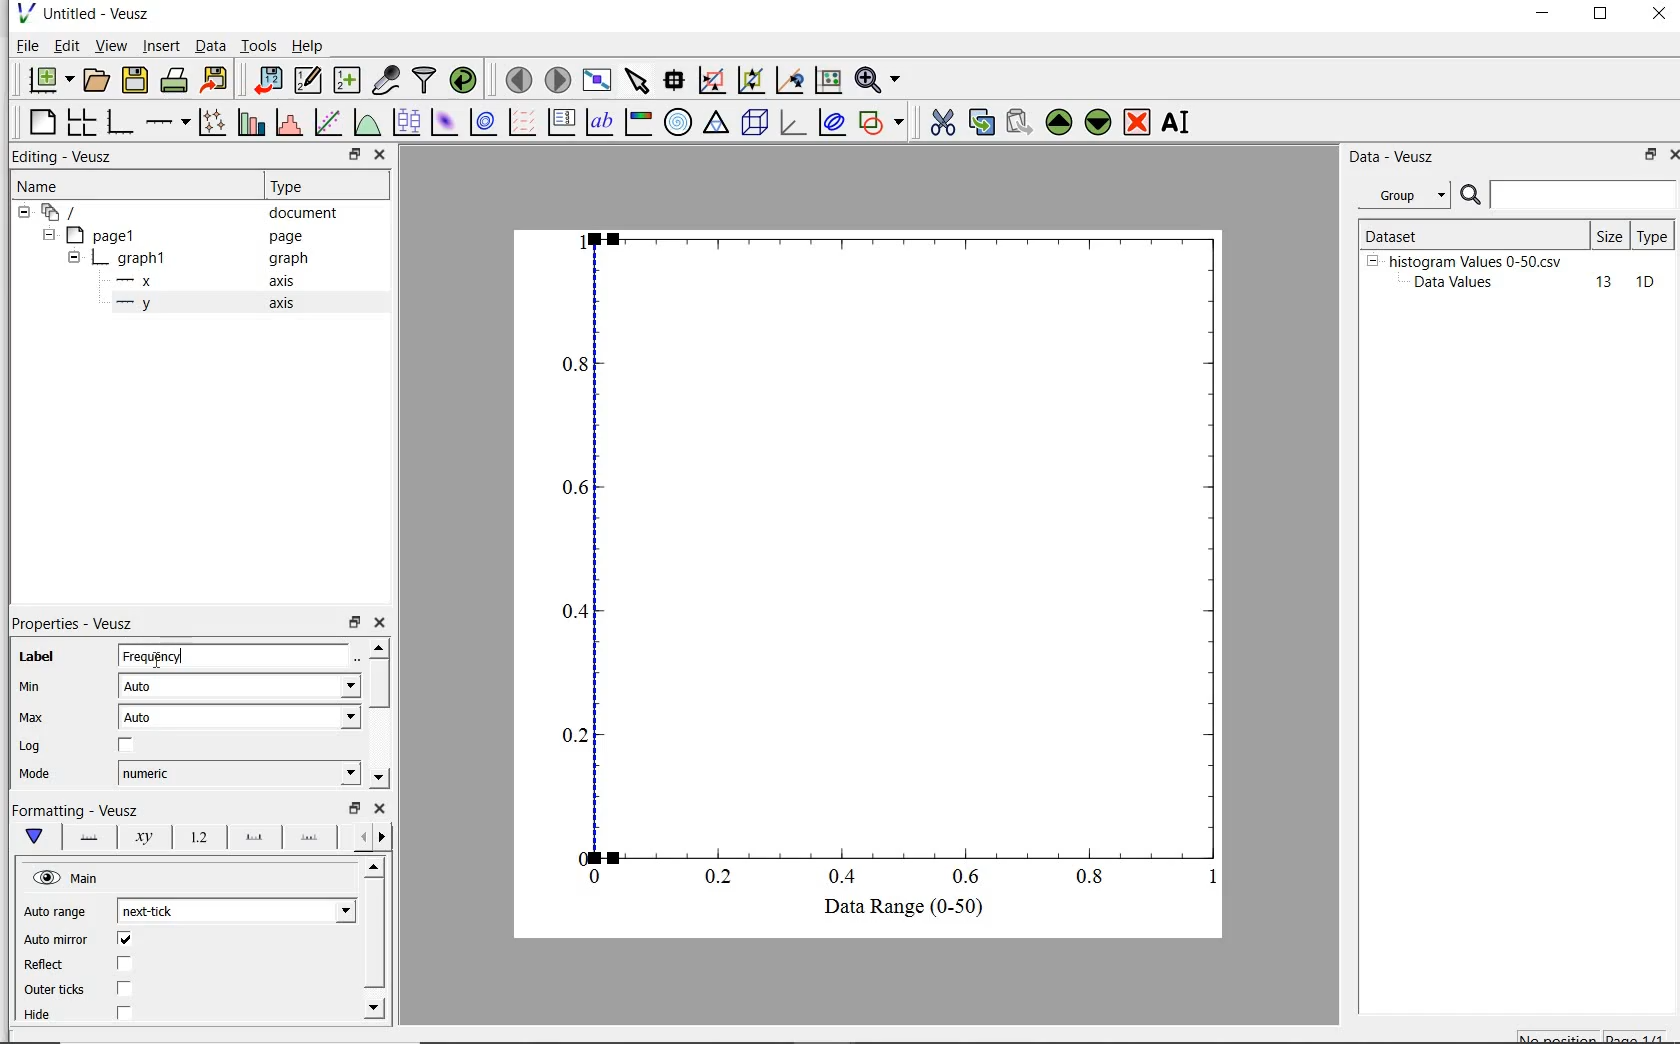 The image size is (1680, 1044). I want to click on plot boxplots, so click(406, 121).